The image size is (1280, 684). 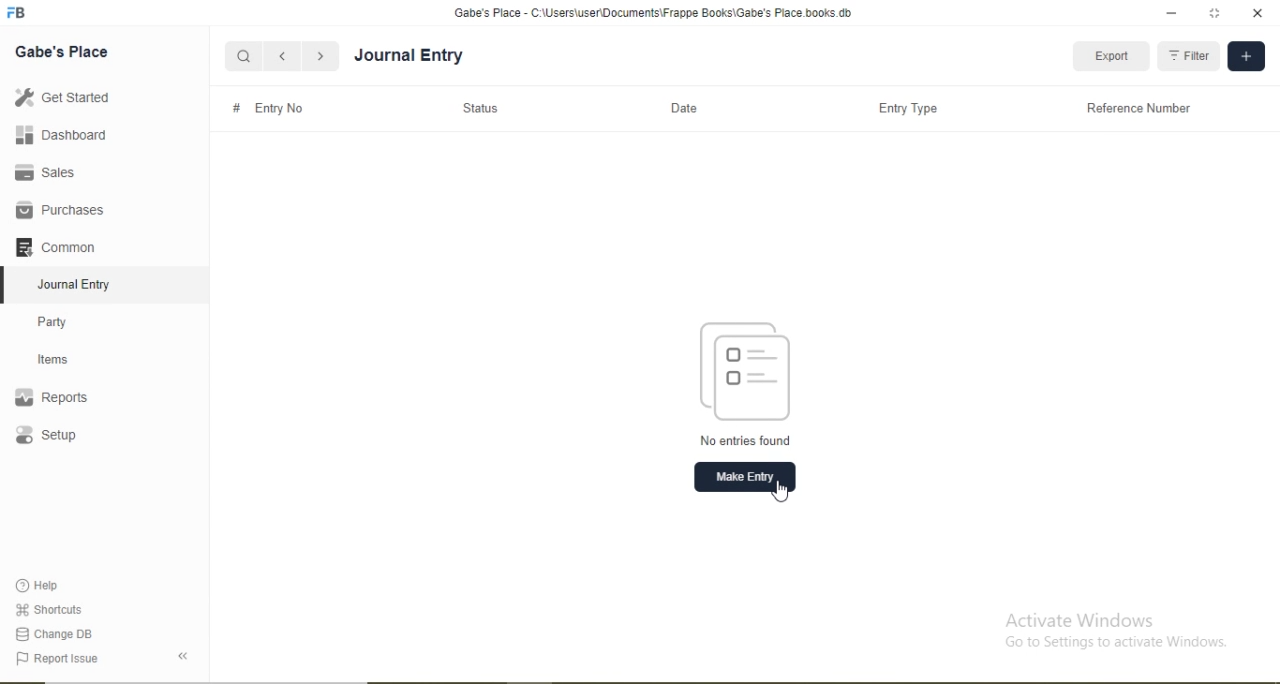 What do you see at coordinates (60, 97) in the screenshot?
I see `Get Started` at bounding box center [60, 97].